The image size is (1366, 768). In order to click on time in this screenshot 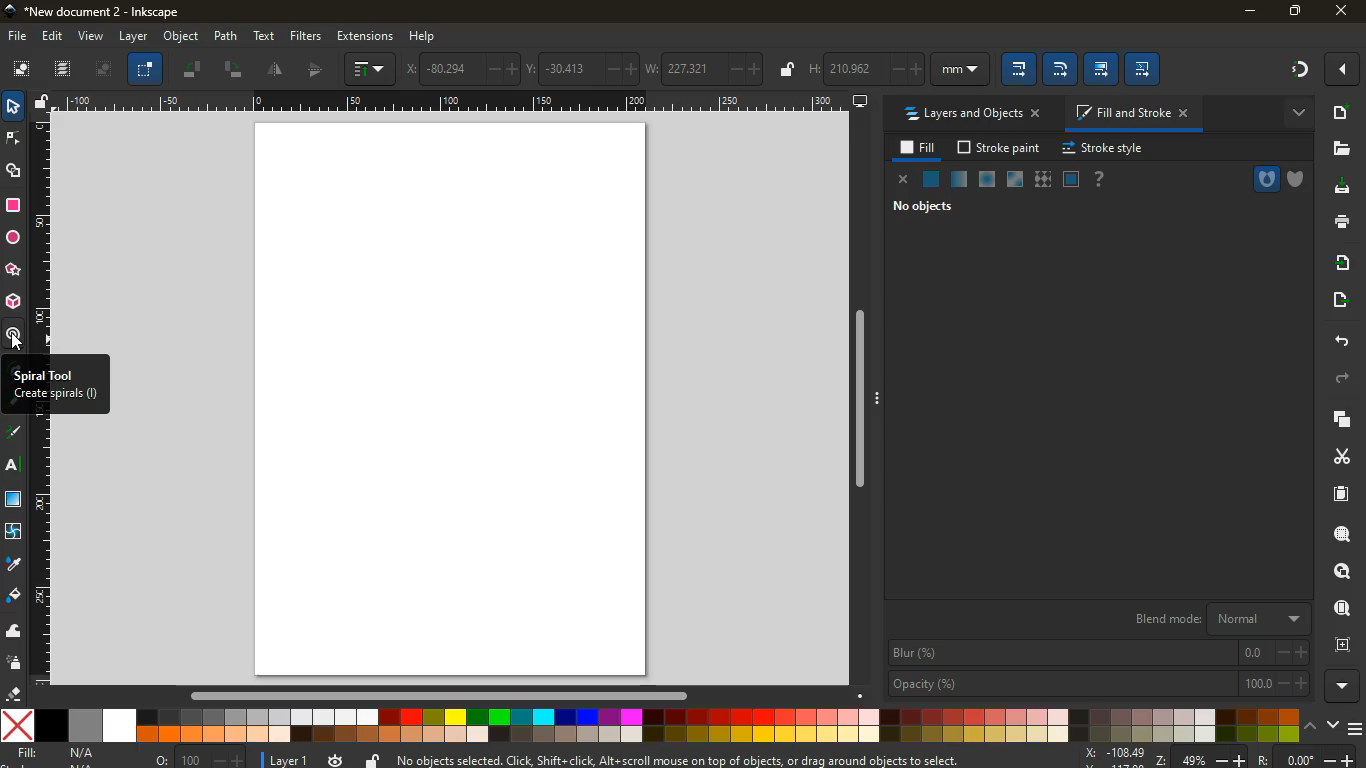, I will do `click(336, 758)`.